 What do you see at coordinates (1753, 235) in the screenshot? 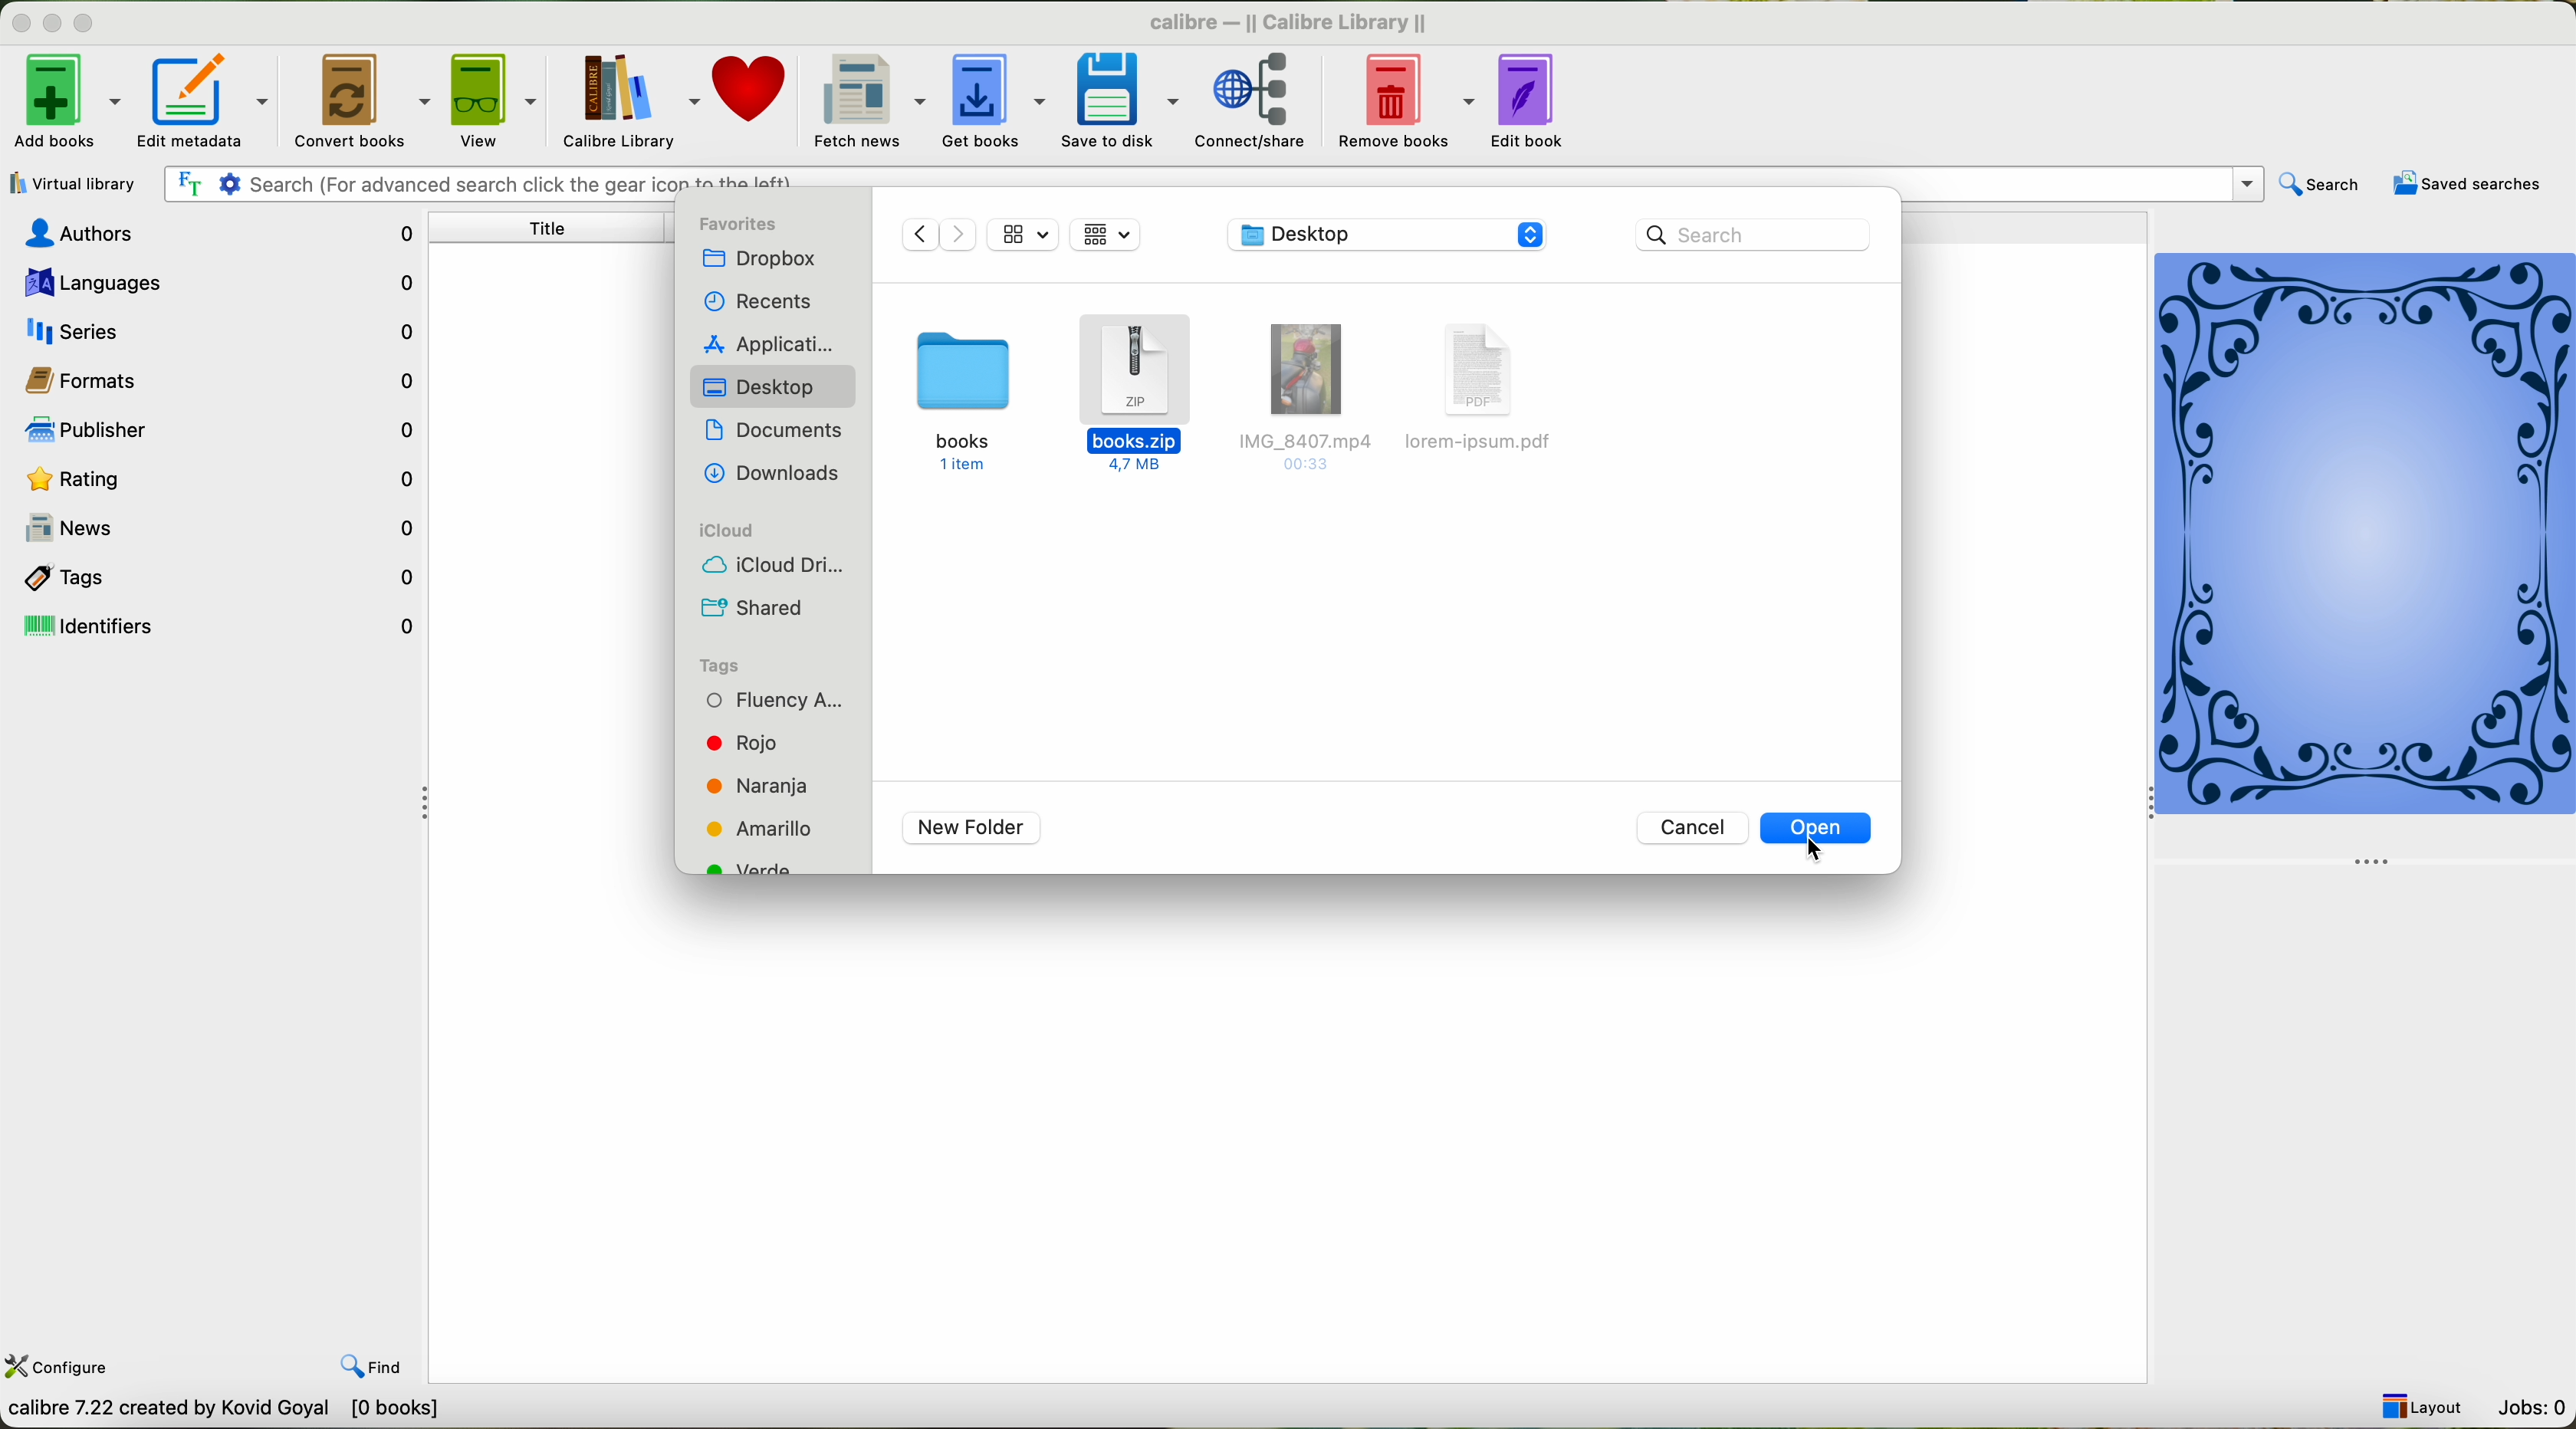
I see `search bar` at bounding box center [1753, 235].